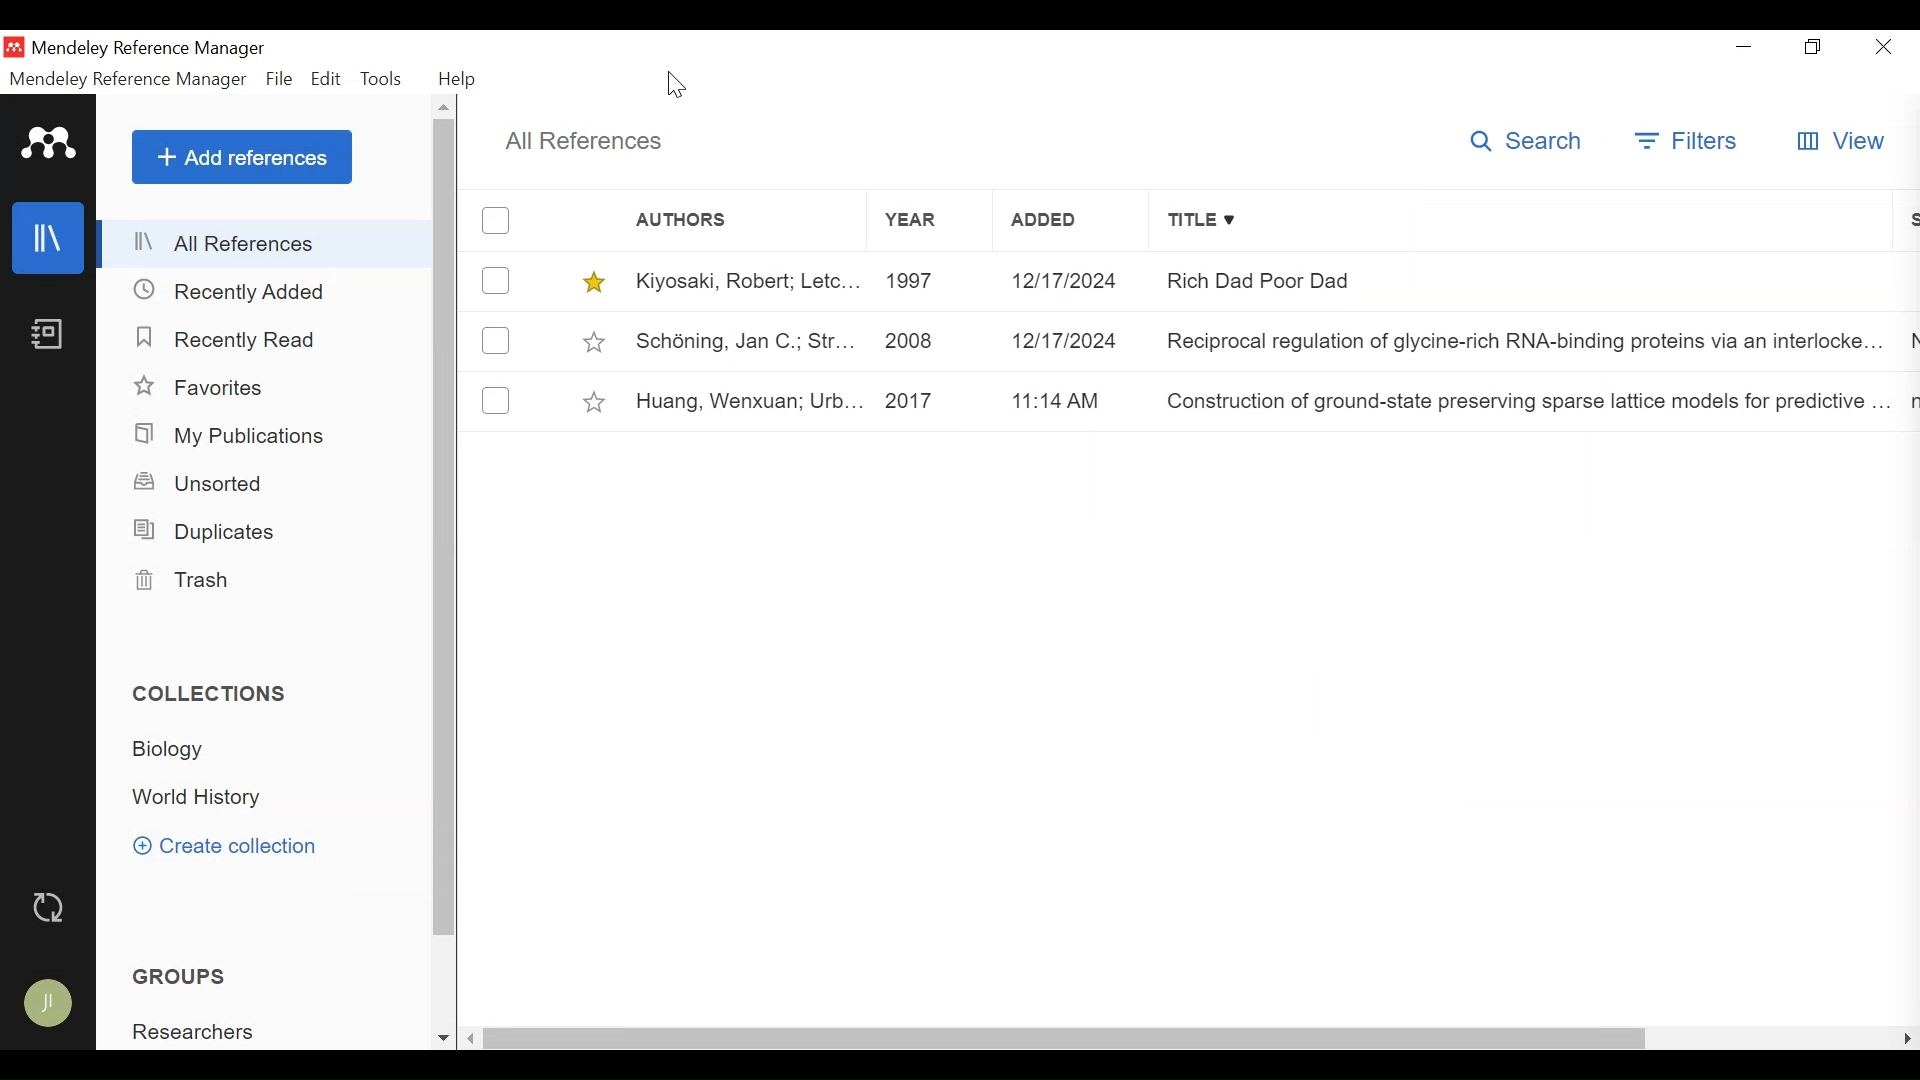  What do you see at coordinates (597, 400) in the screenshot?
I see `Toggle Favorites` at bounding box center [597, 400].